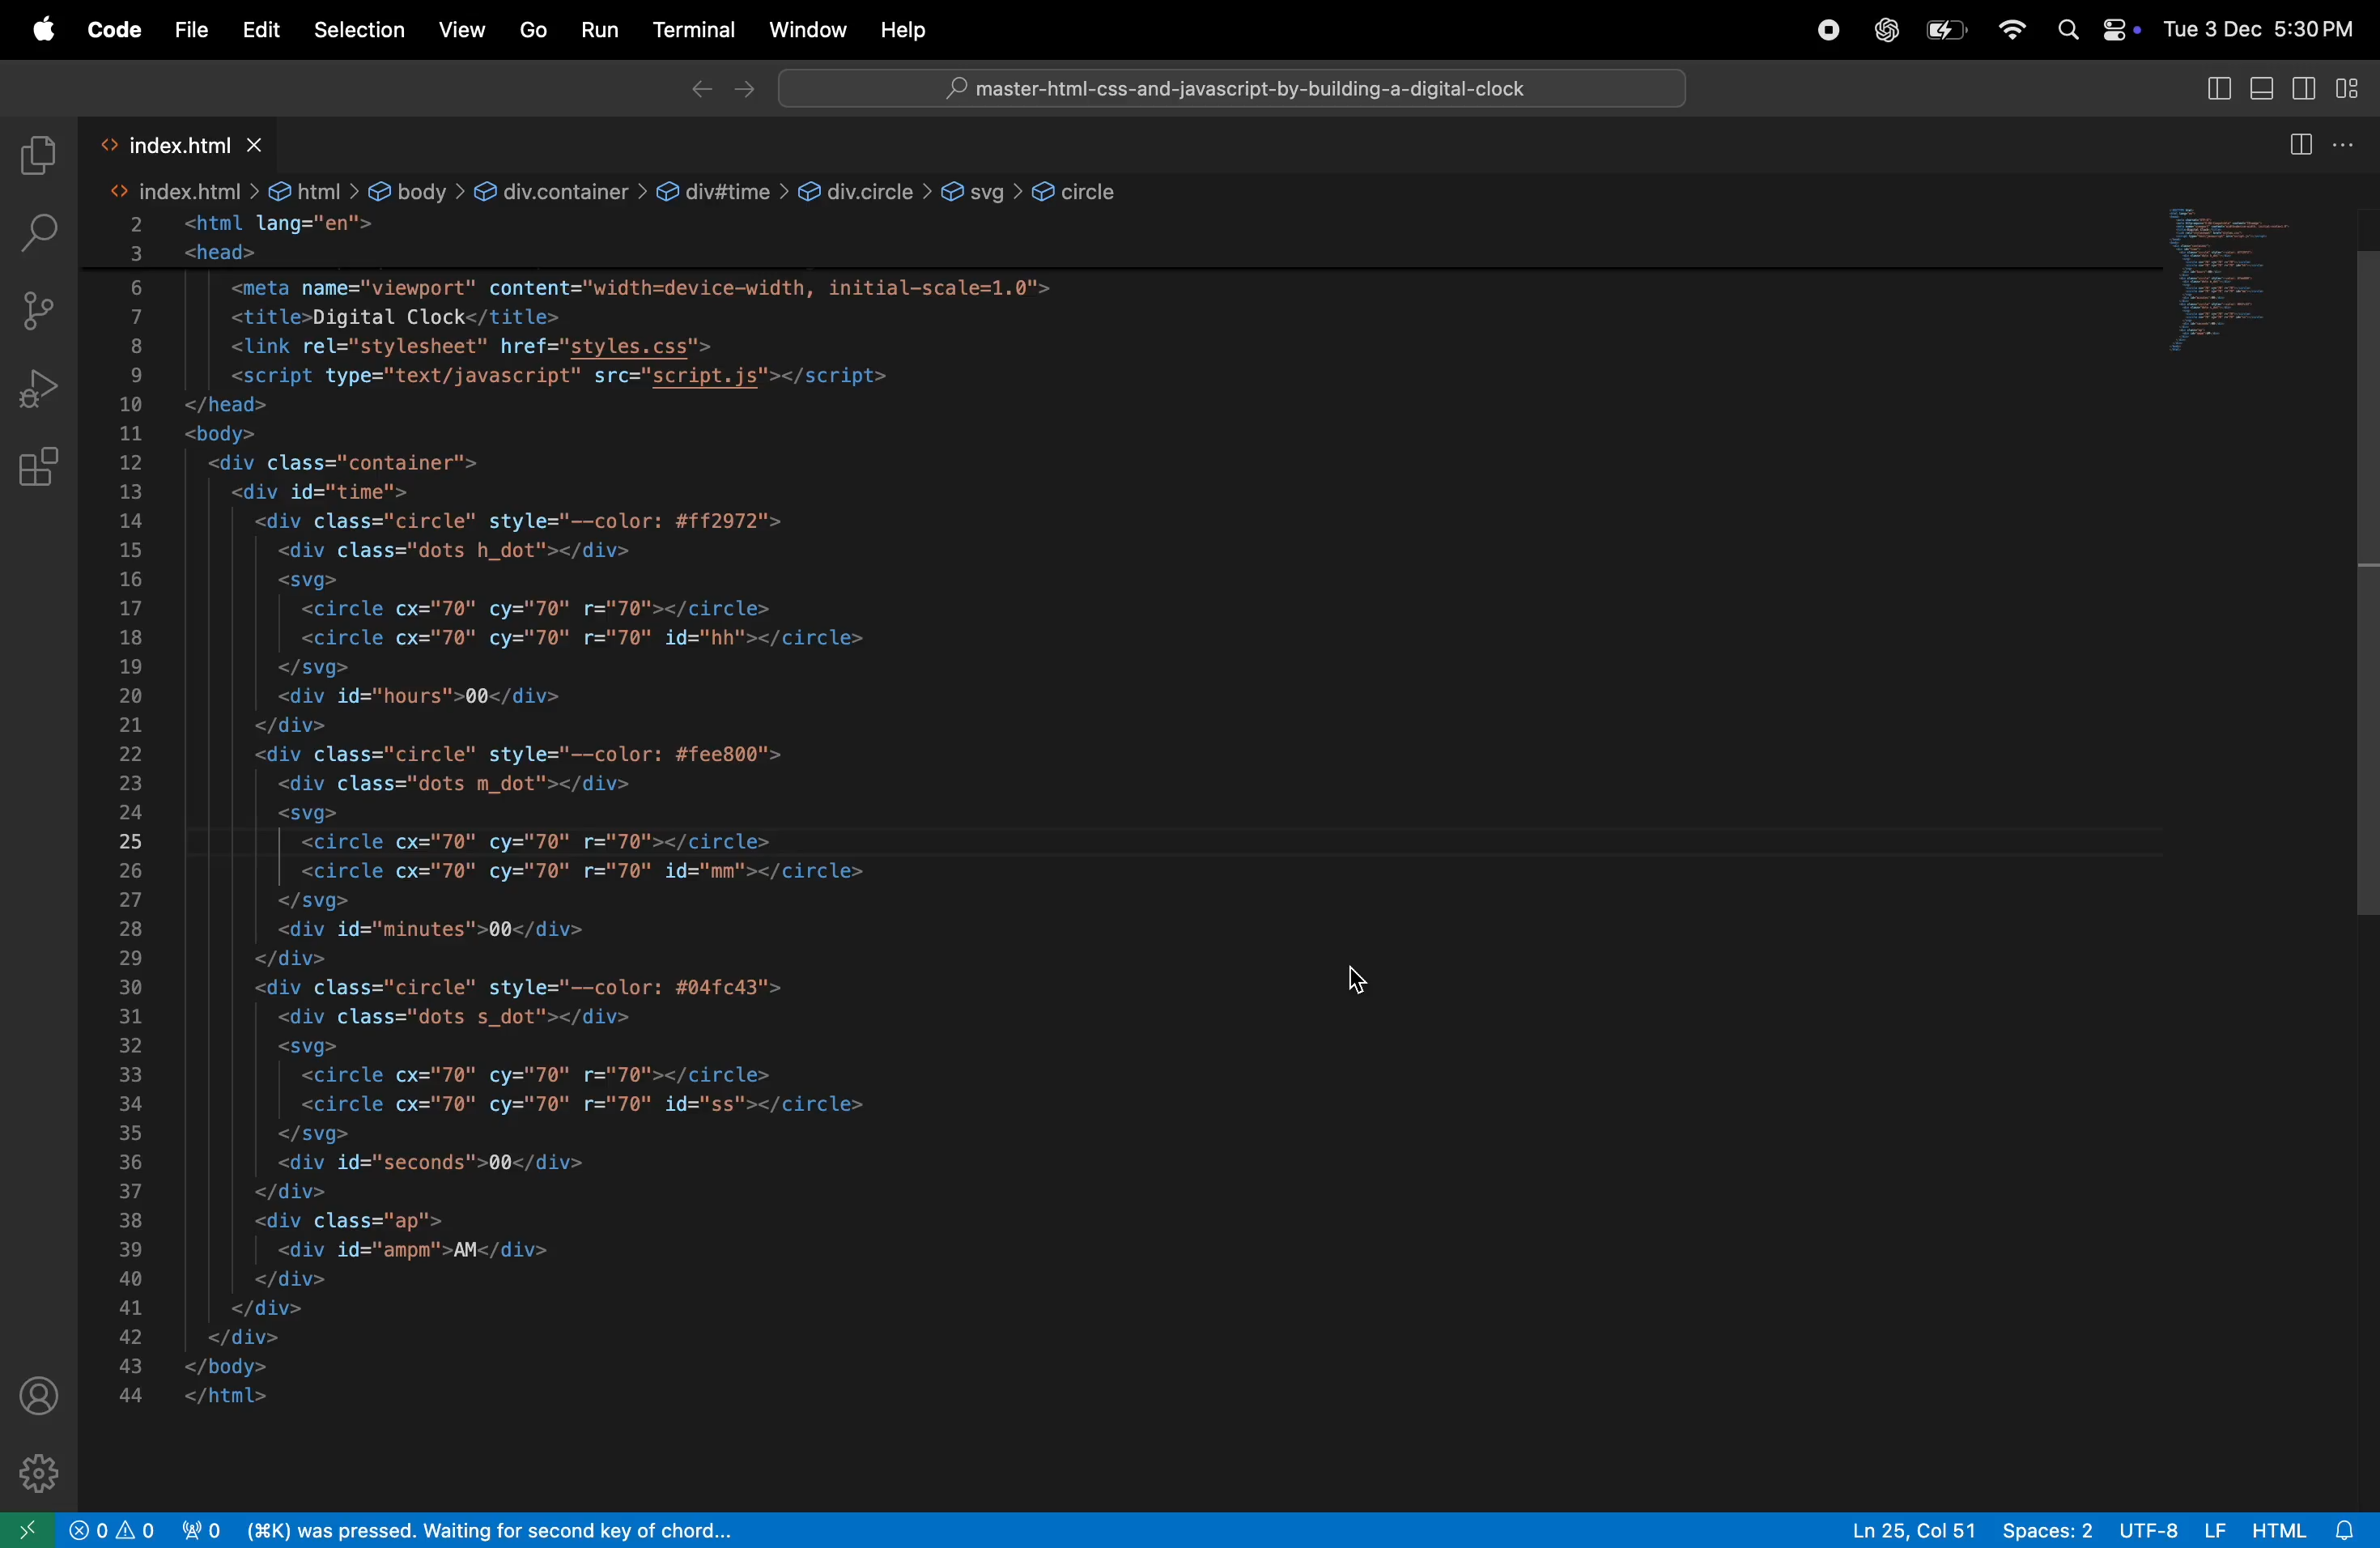 This screenshot has width=2380, height=1548. Describe the element at coordinates (186, 30) in the screenshot. I see `file` at that location.